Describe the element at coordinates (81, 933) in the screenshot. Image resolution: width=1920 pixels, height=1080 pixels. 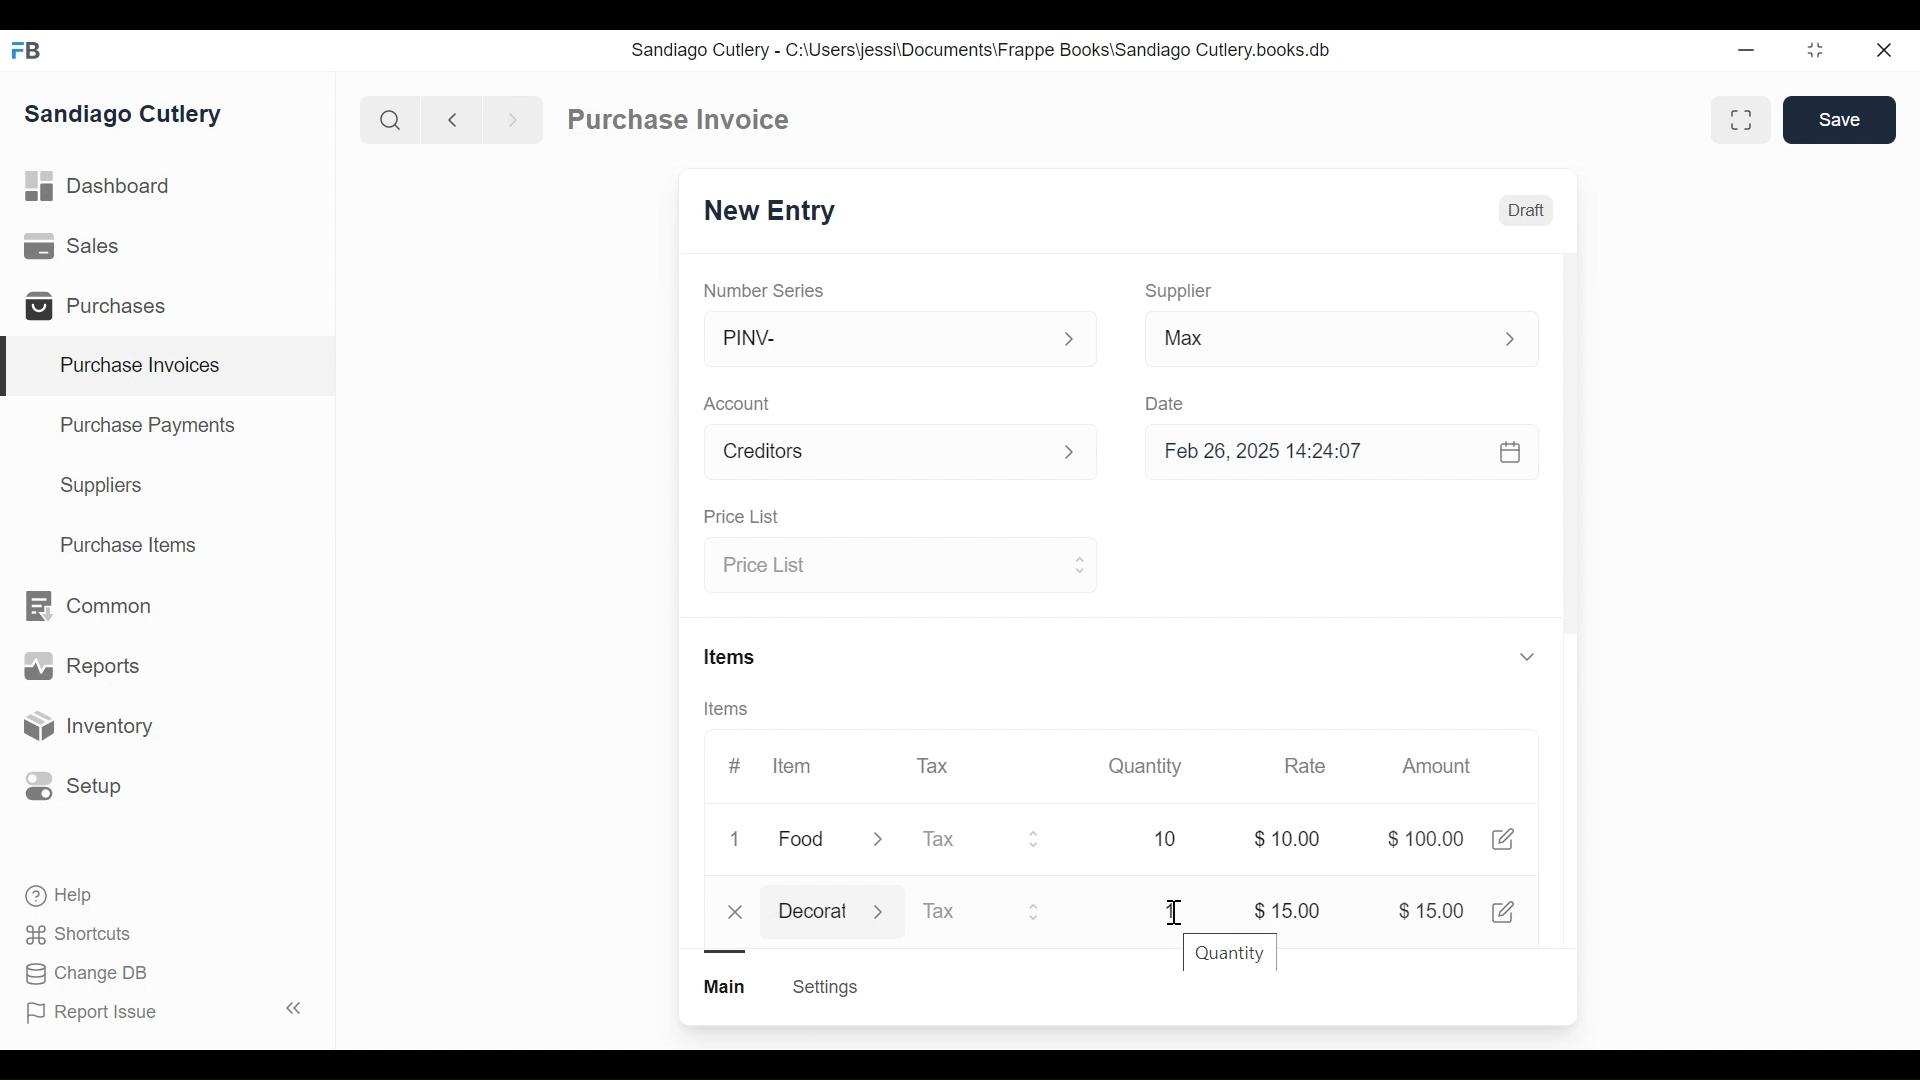
I see `Shortcuts` at that location.